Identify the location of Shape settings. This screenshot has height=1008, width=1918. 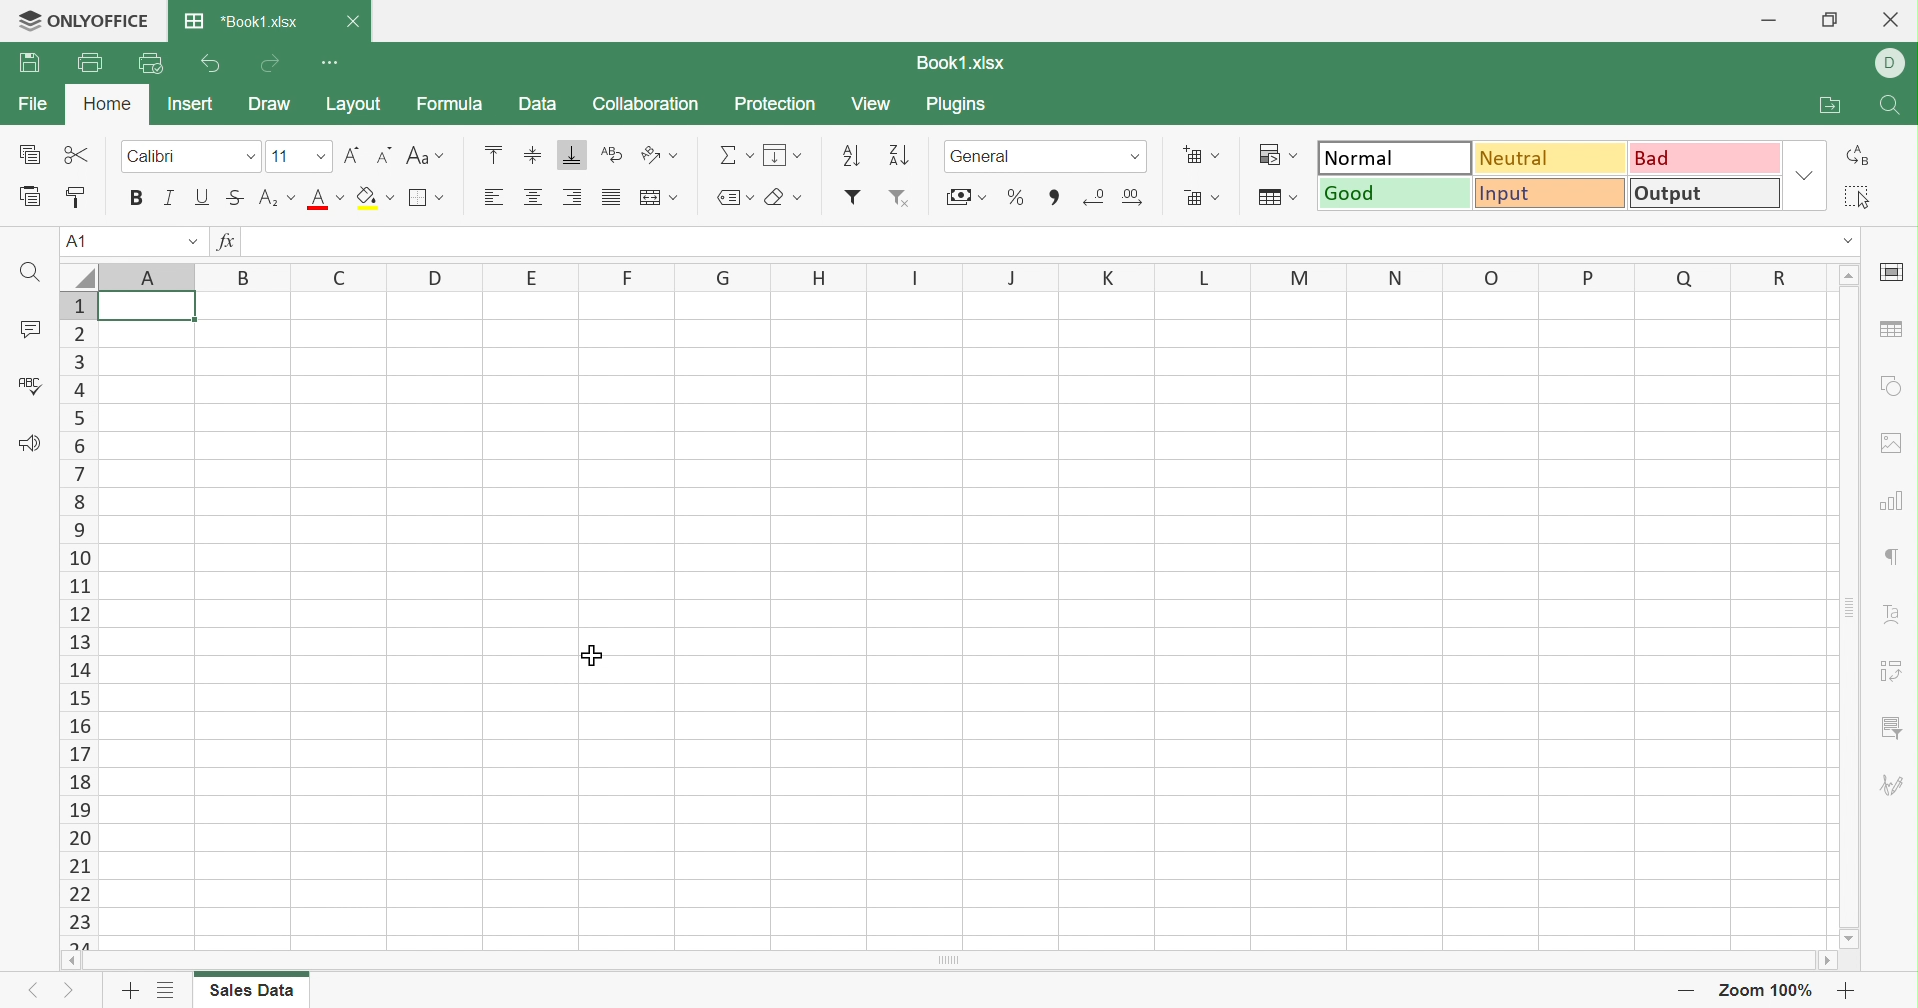
(1891, 384).